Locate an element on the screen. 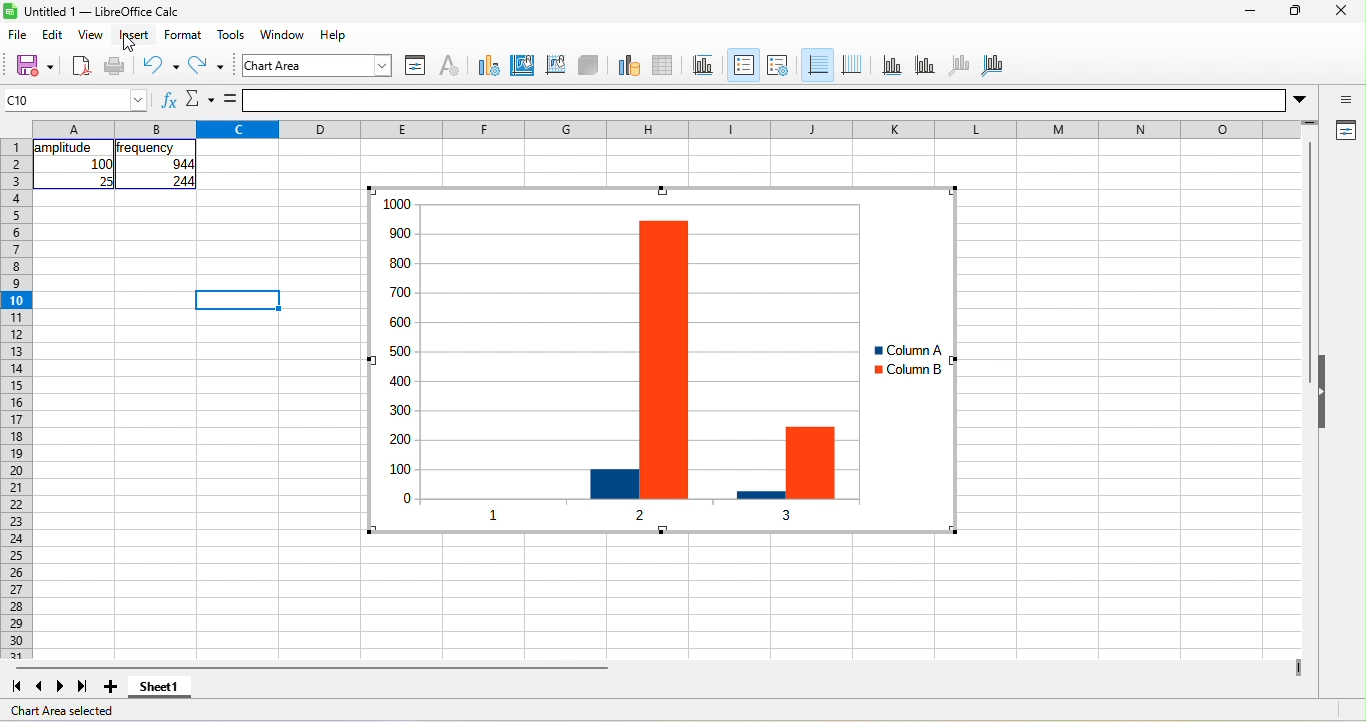 This screenshot has height=722, width=1366. previous sheet is located at coordinates (35, 687).